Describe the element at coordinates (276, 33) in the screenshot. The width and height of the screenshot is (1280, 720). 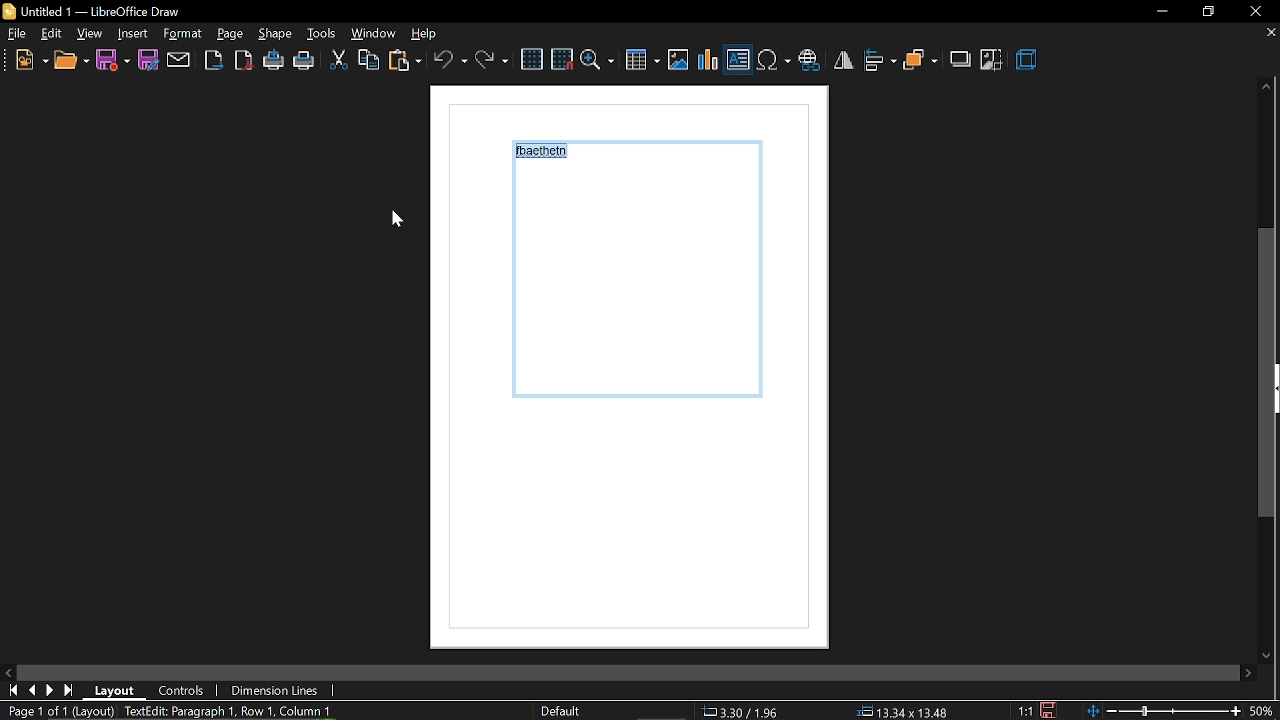
I see `page` at that location.